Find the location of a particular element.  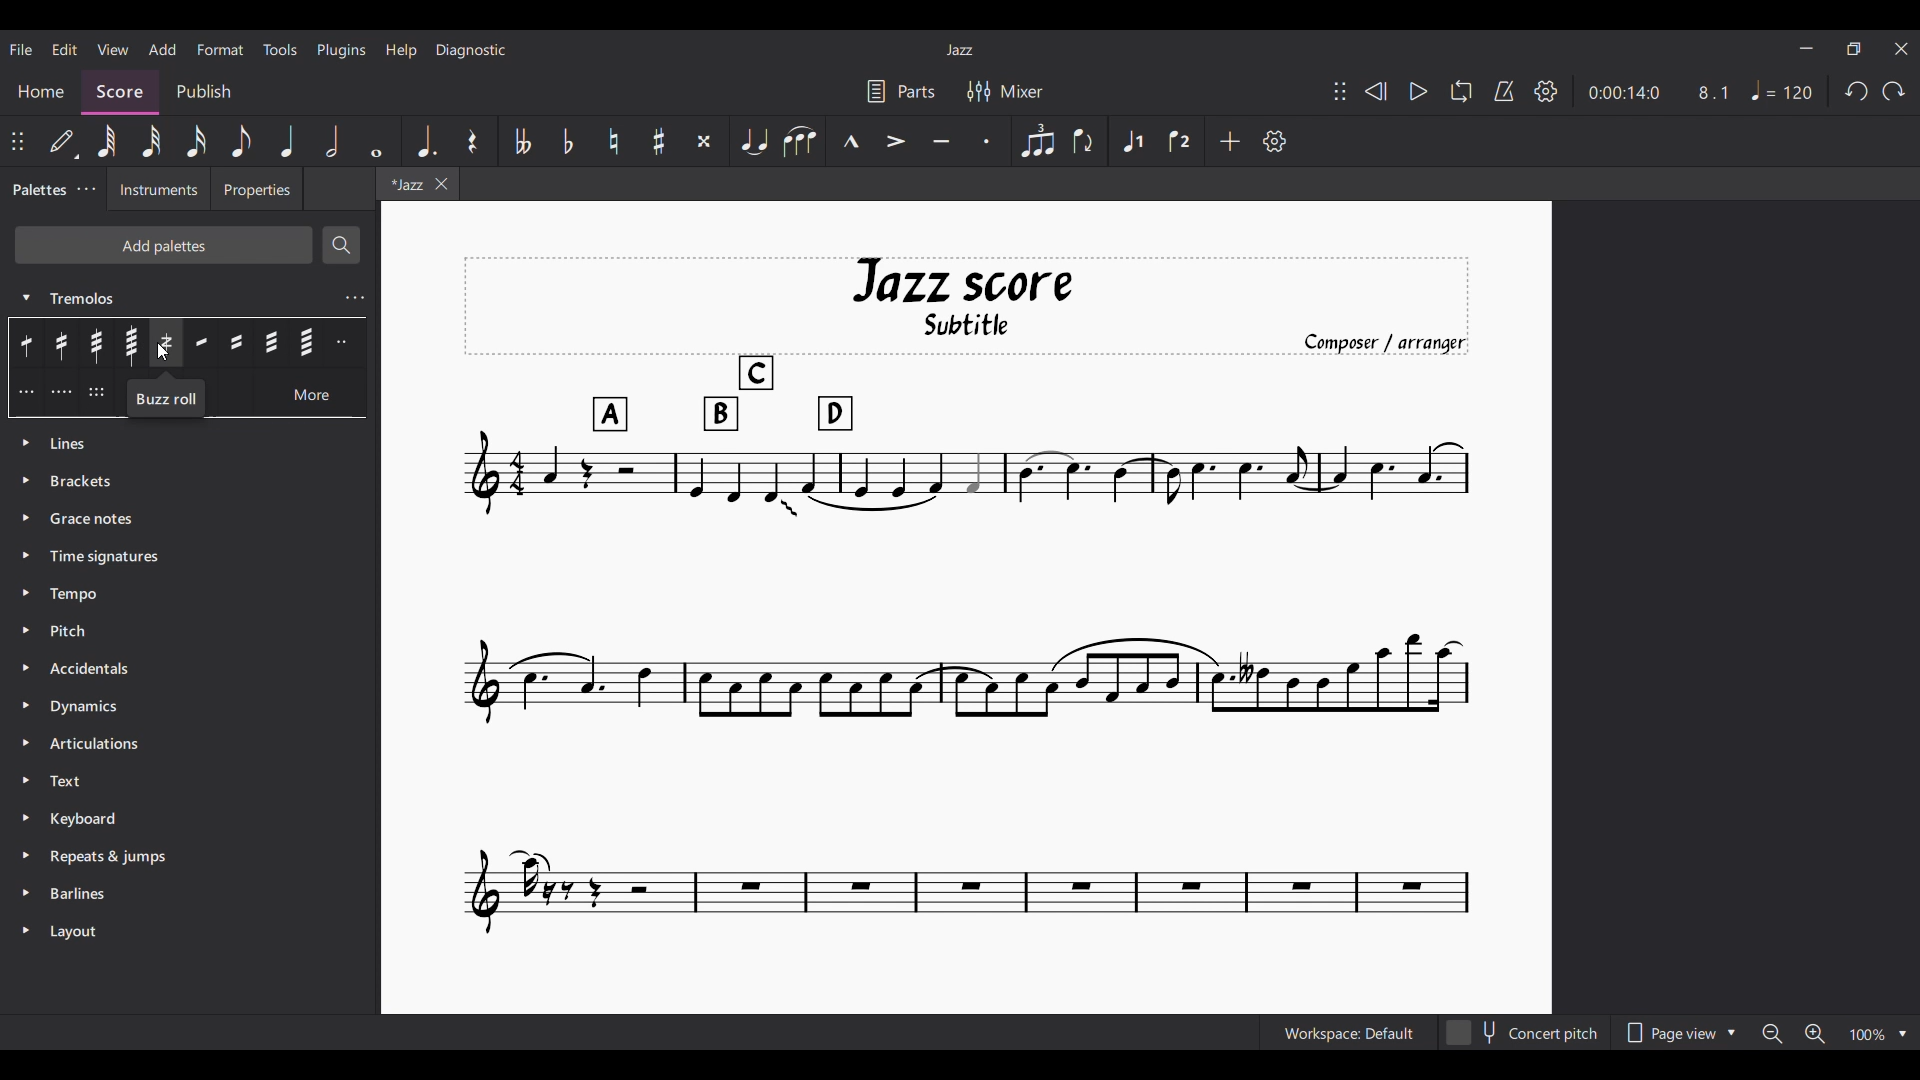

Flip direction is located at coordinates (1086, 142).